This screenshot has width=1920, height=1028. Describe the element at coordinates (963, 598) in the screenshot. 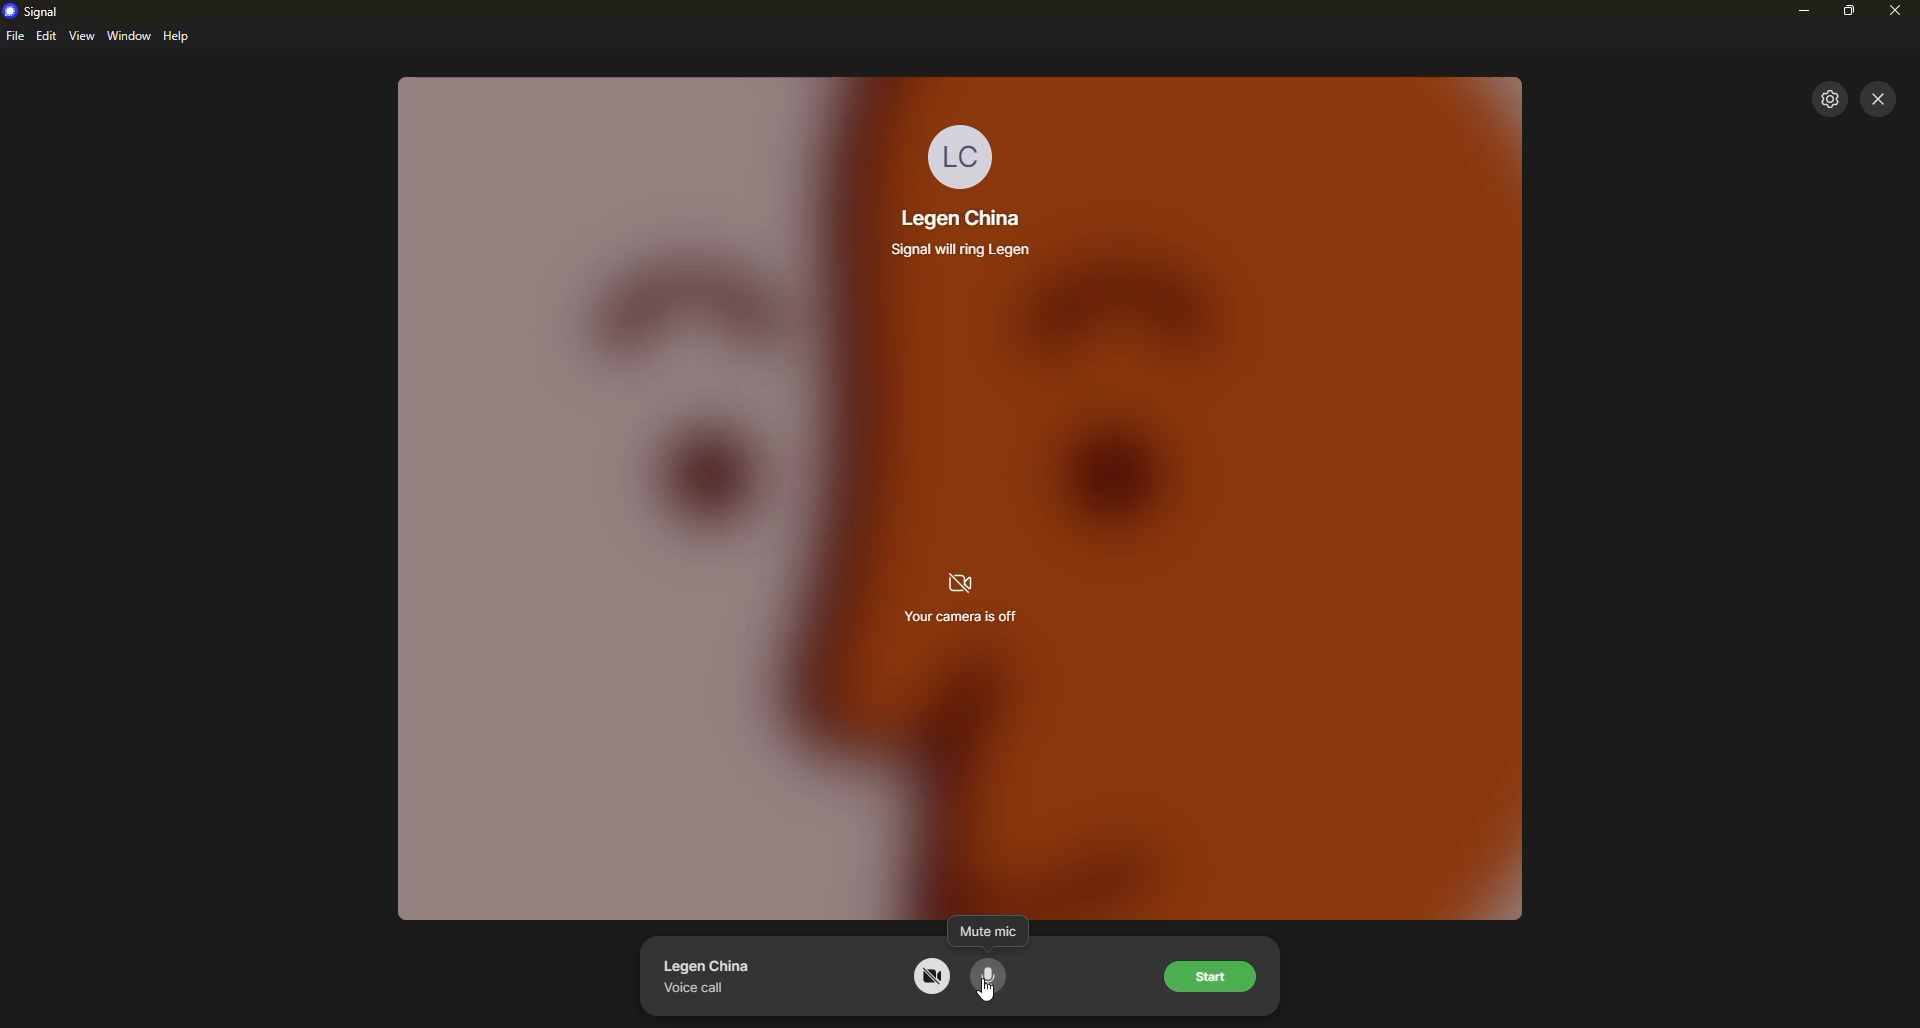

I see `camera is off` at that location.